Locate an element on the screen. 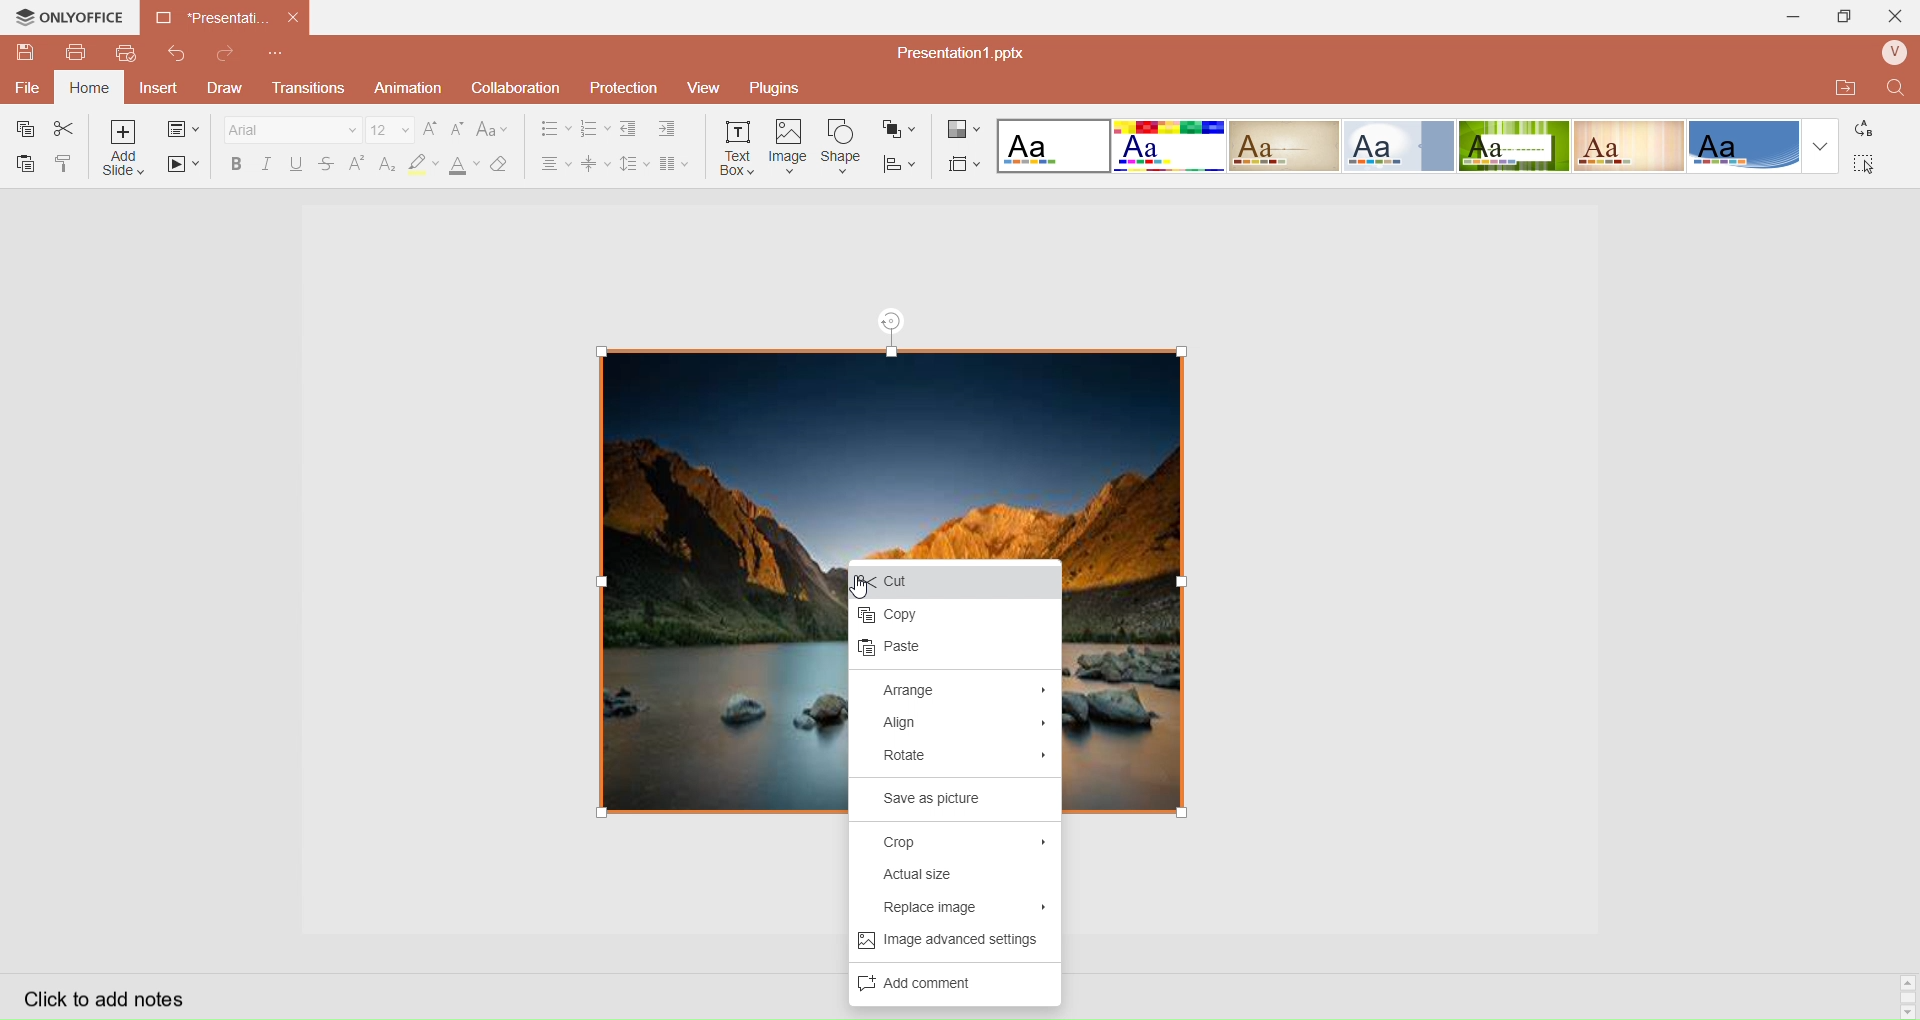 The height and width of the screenshot is (1020, 1920). Save as picture is located at coordinates (950, 800).